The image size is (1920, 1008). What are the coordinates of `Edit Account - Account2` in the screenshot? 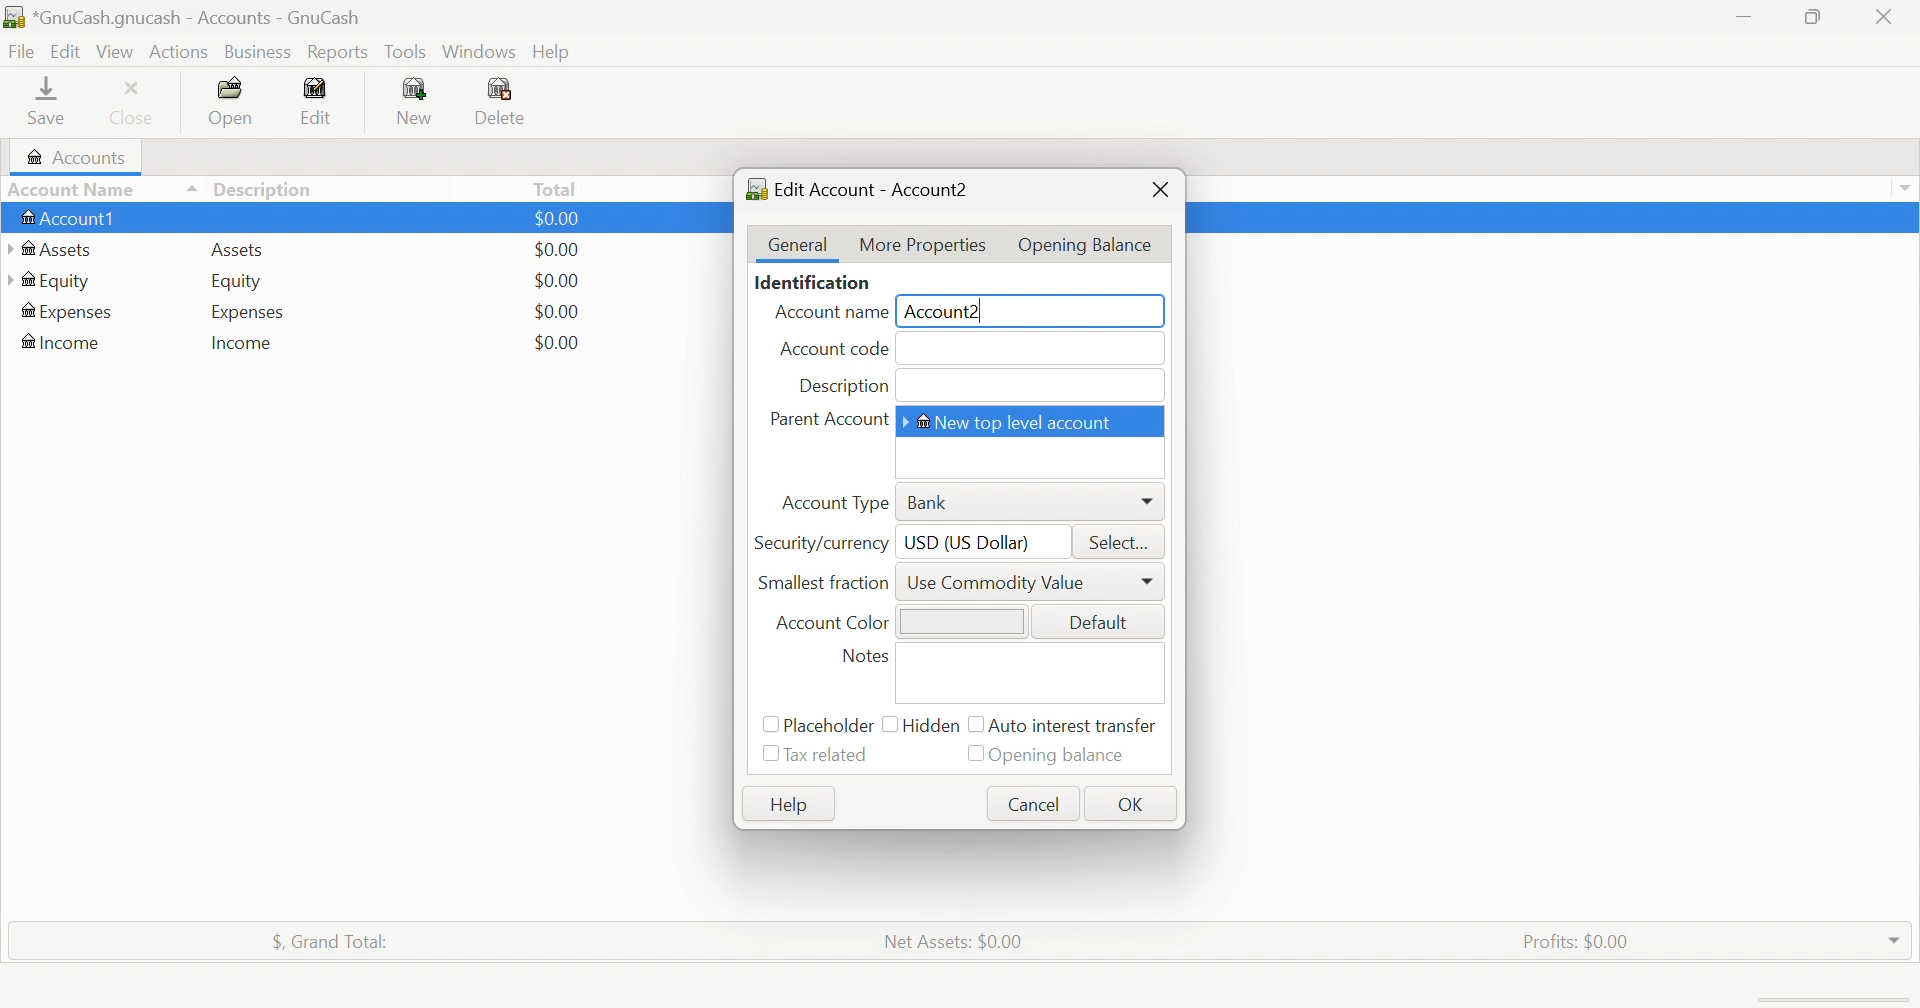 It's located at (855, 189).